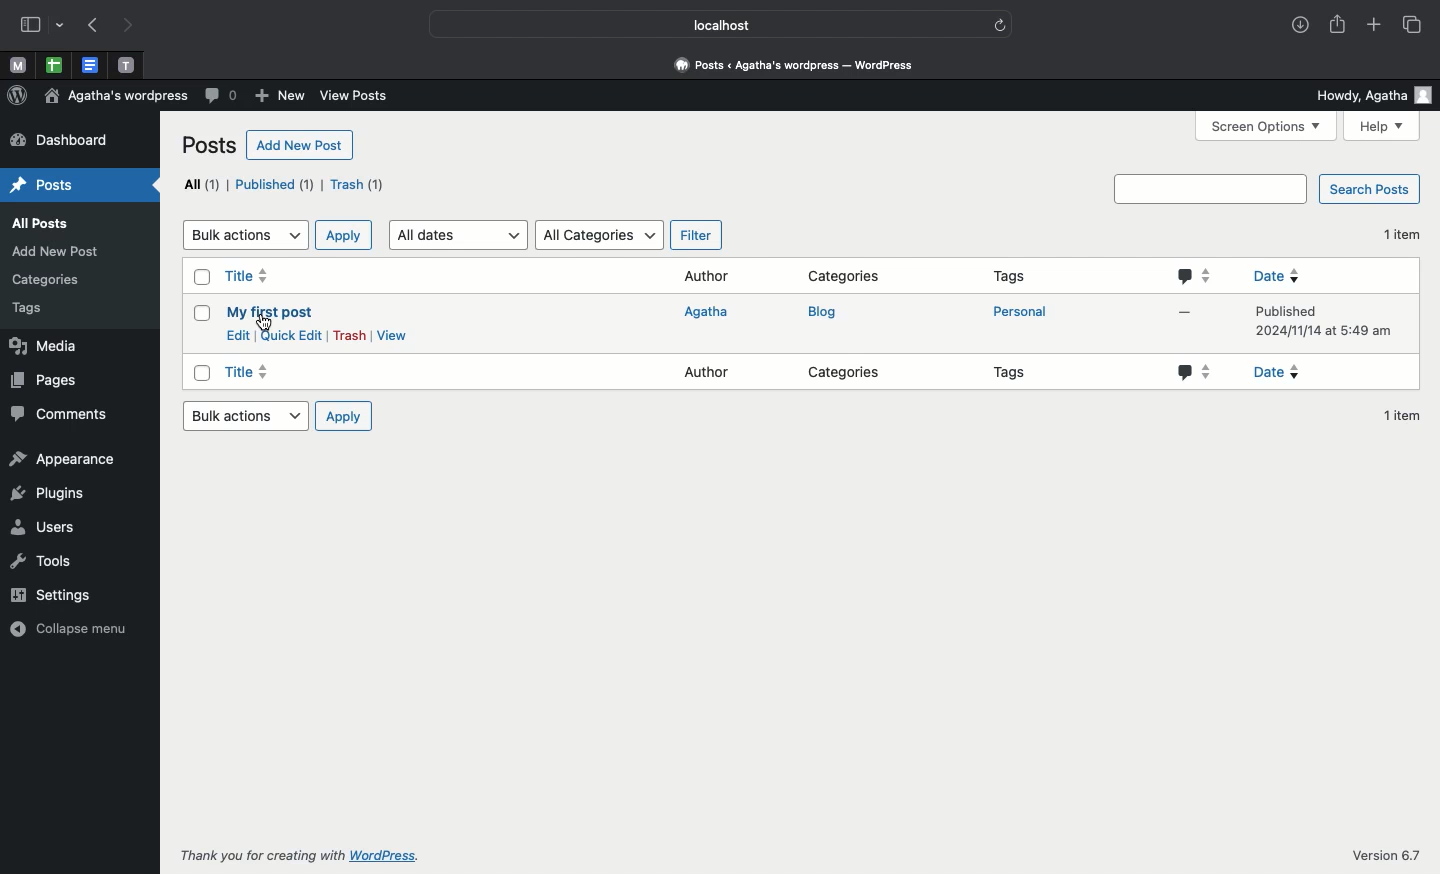  What do you see at coordinates (707, 25) in the screenshot?
I see `Localhost` at bounding box center [707, 25].